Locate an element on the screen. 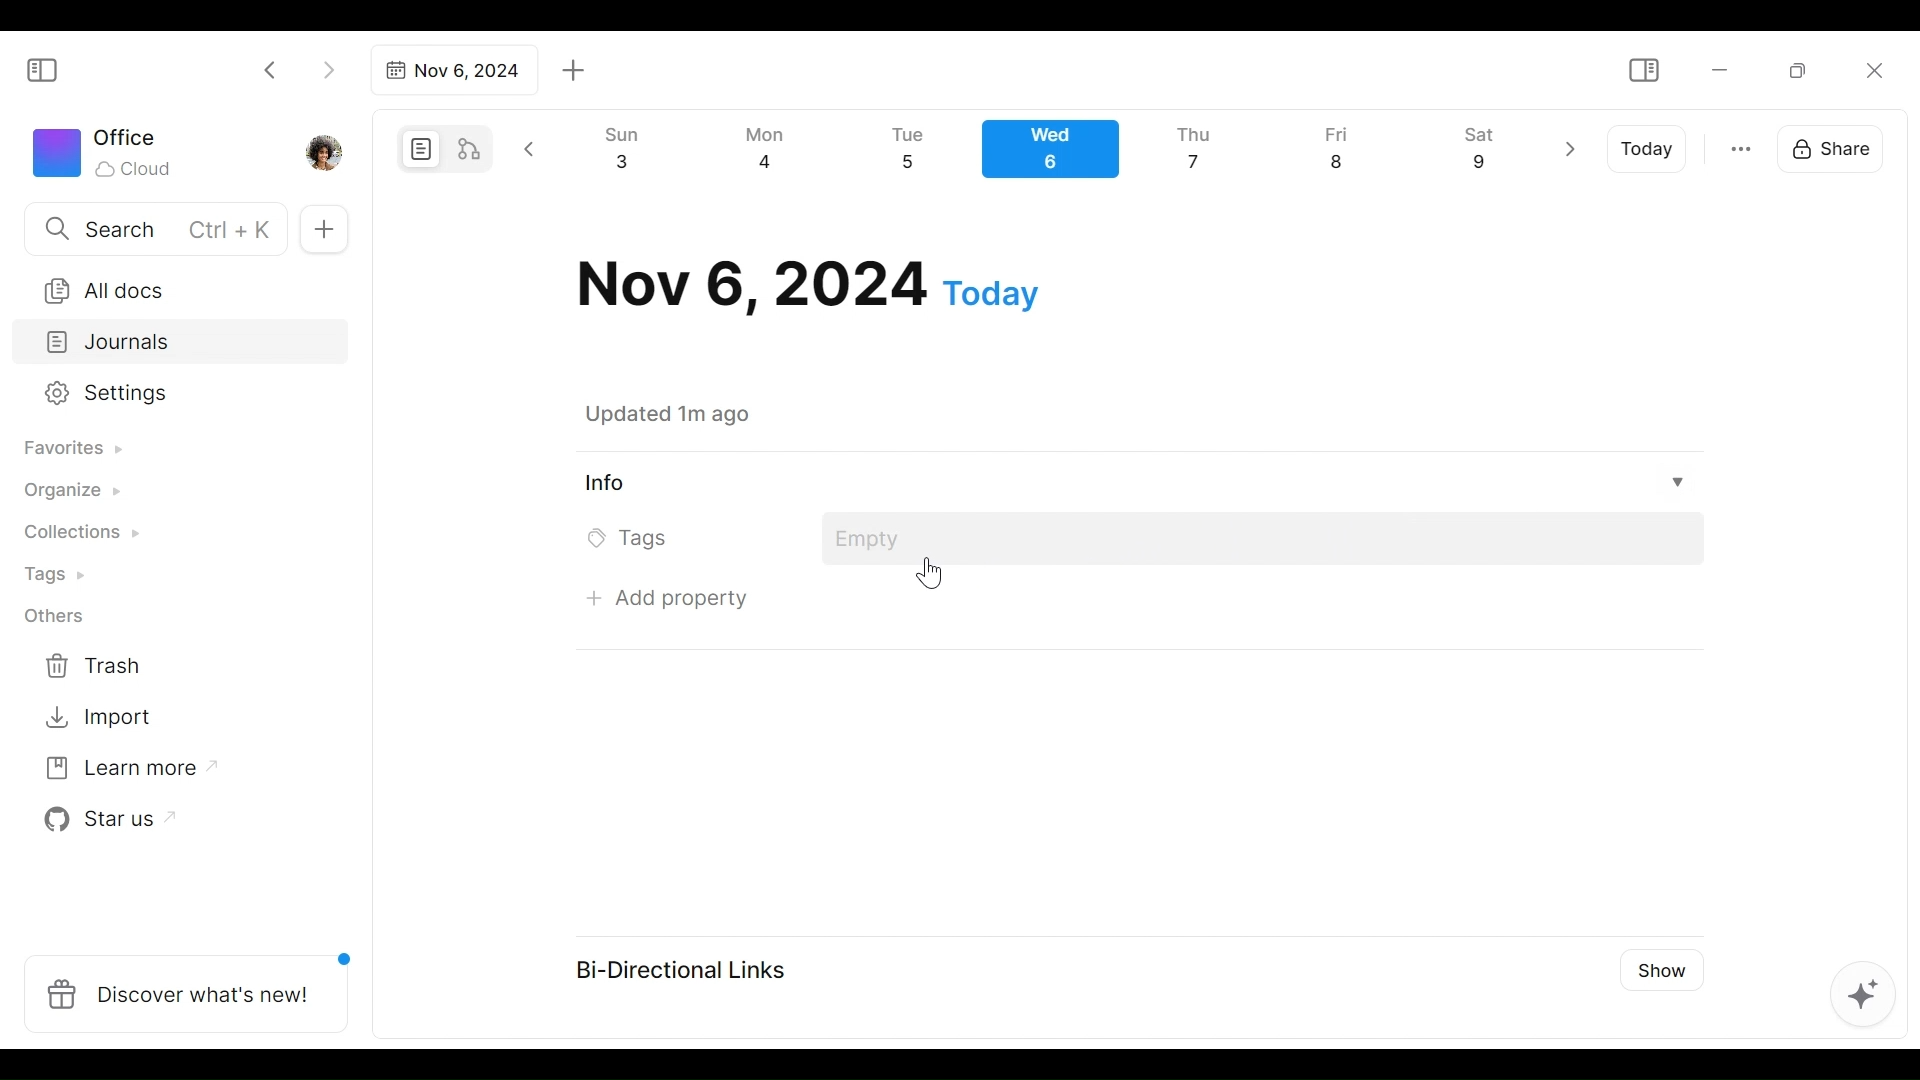 The height and width of the screenshot is (1080, 1920). Others is located at coordinates (55, 616).